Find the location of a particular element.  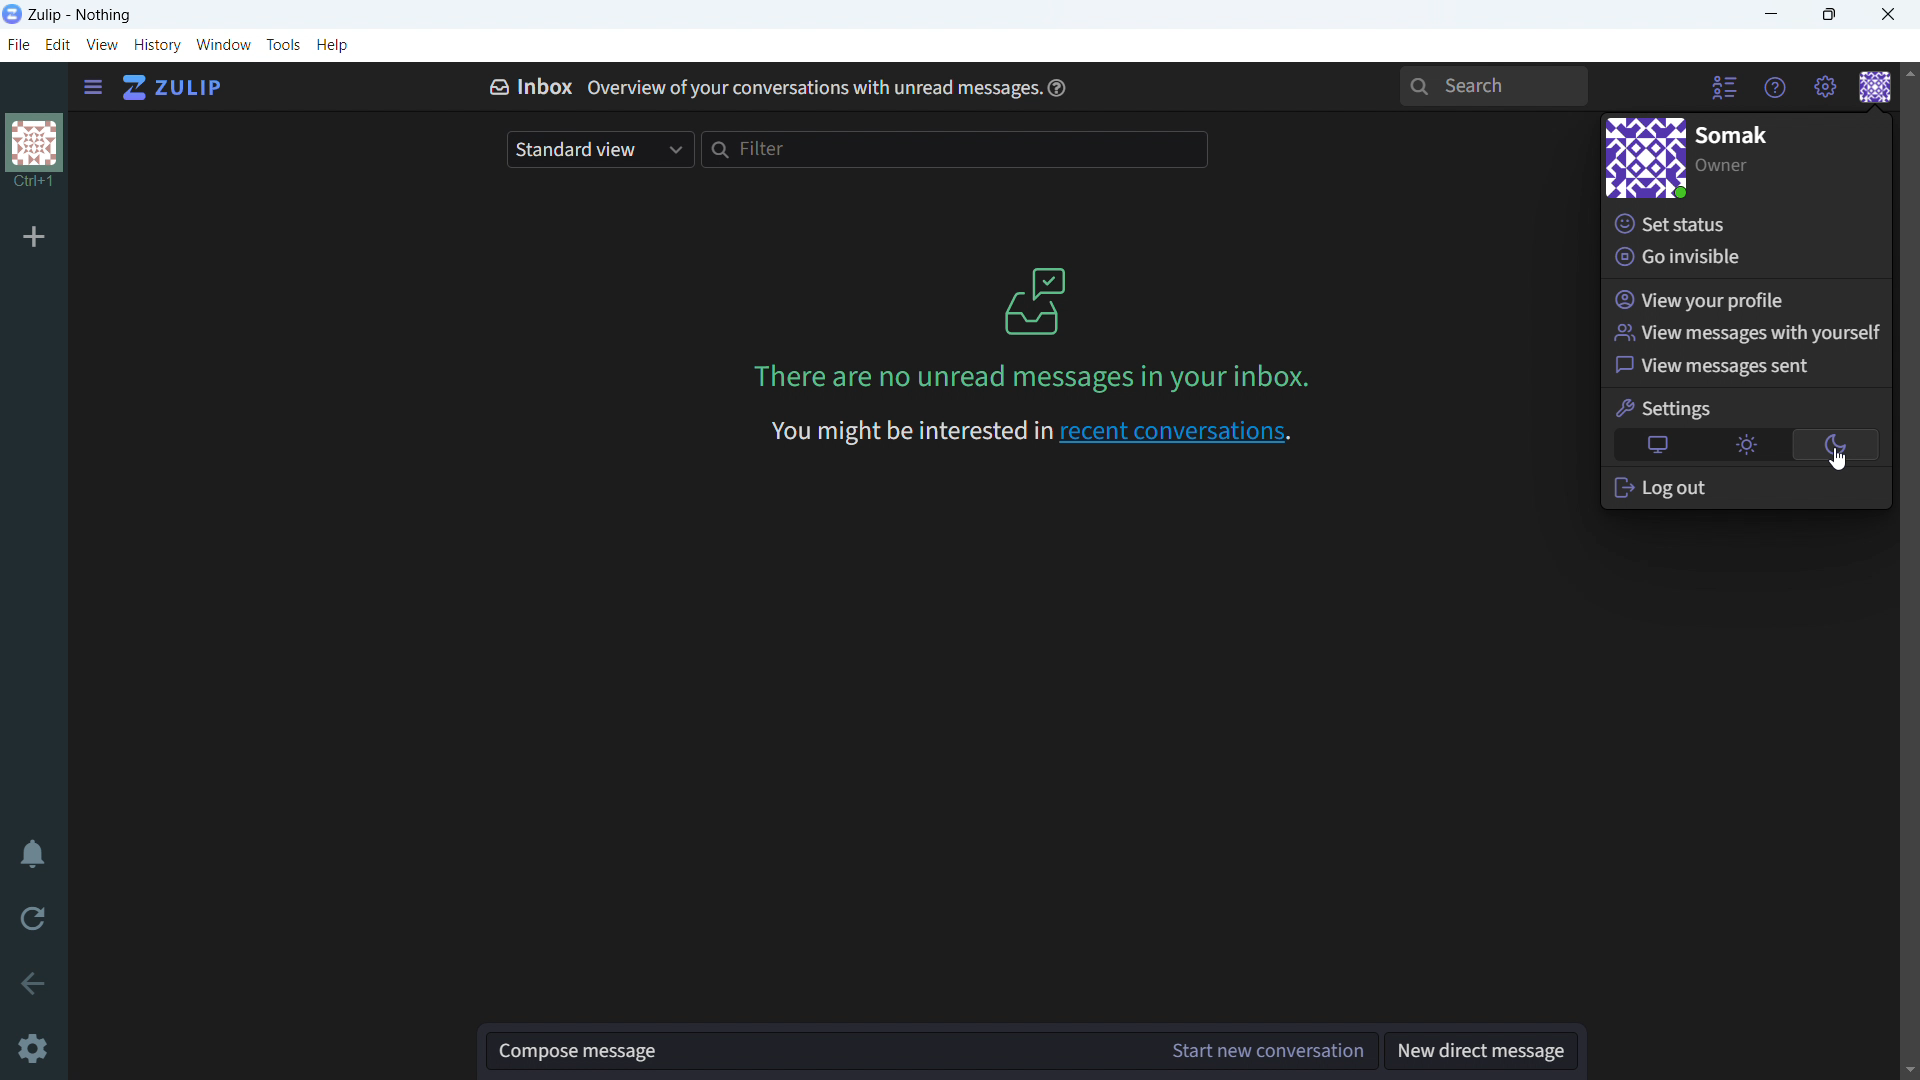

recent conversationa is located at coordinates (1030, 430).